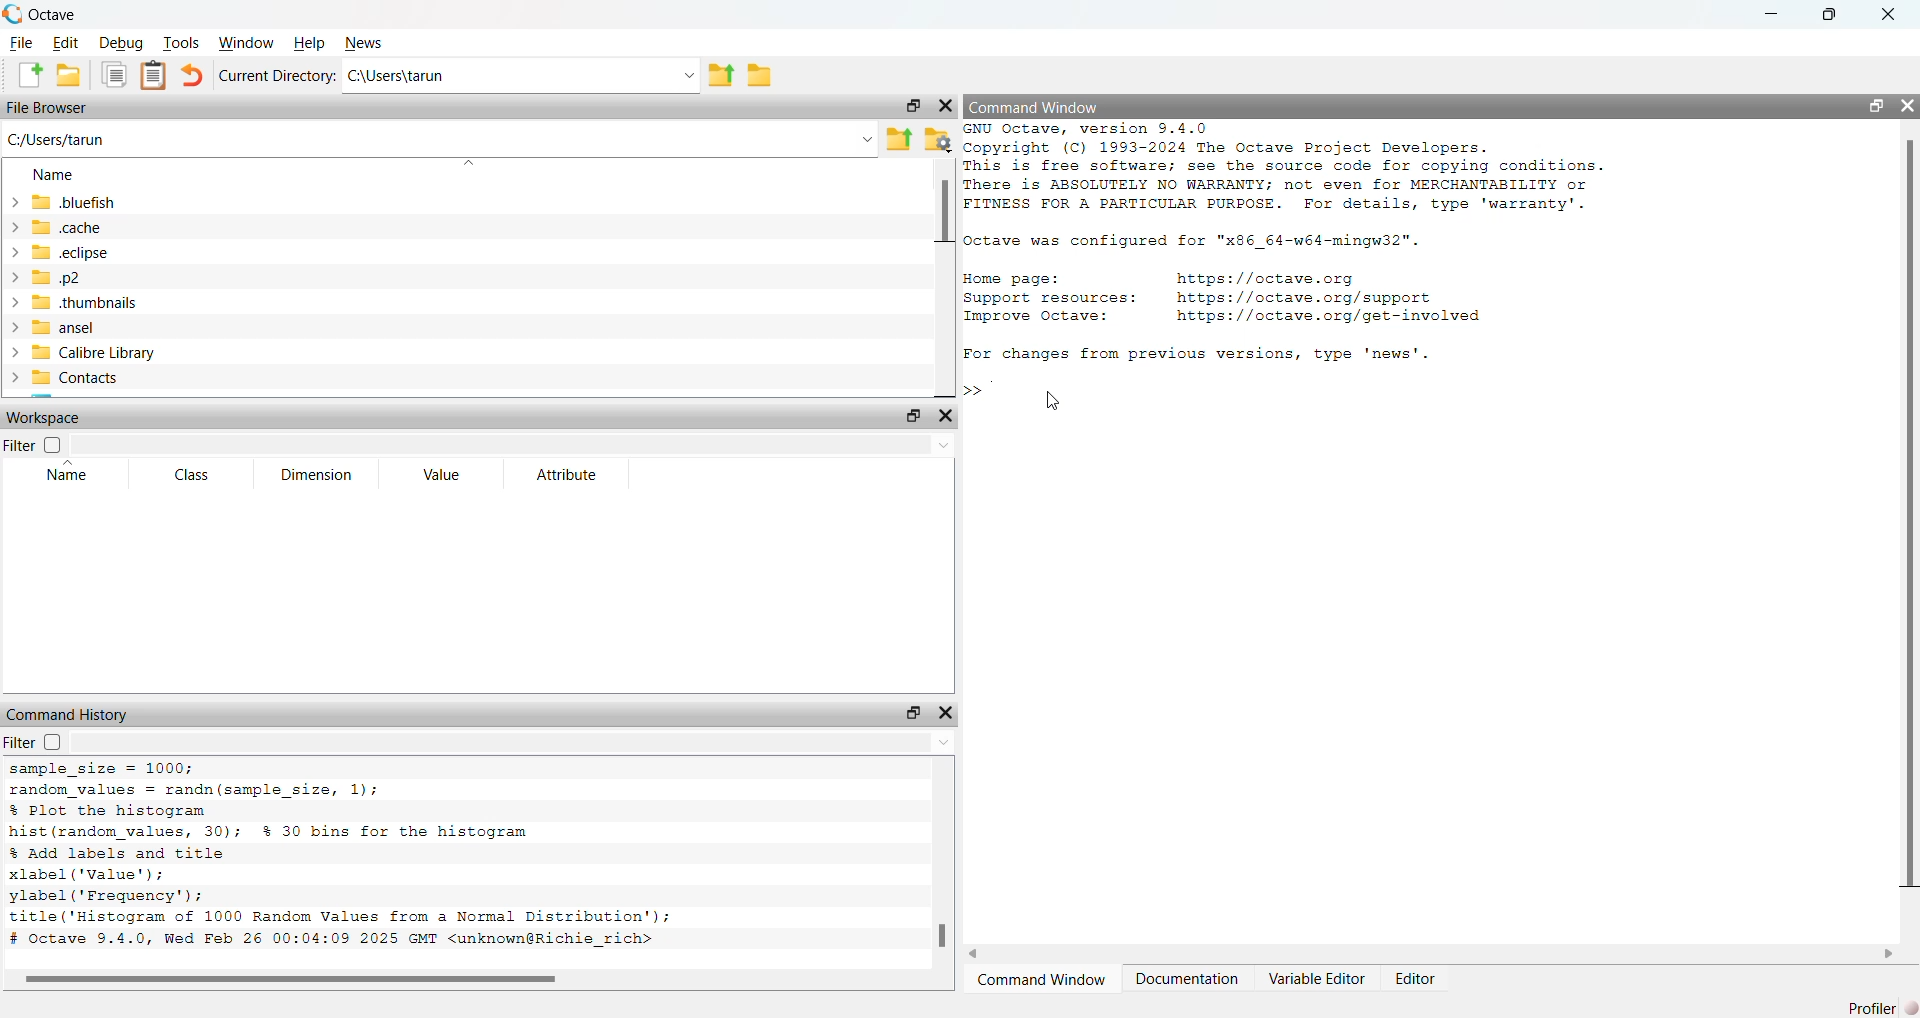 Image resolution: width=1920 pixels, height=1018 pixels. What do you see at coordinates (398, 77) in the screenshot?
I see `C:\Users\tarun` at bounding box center [398, 77].